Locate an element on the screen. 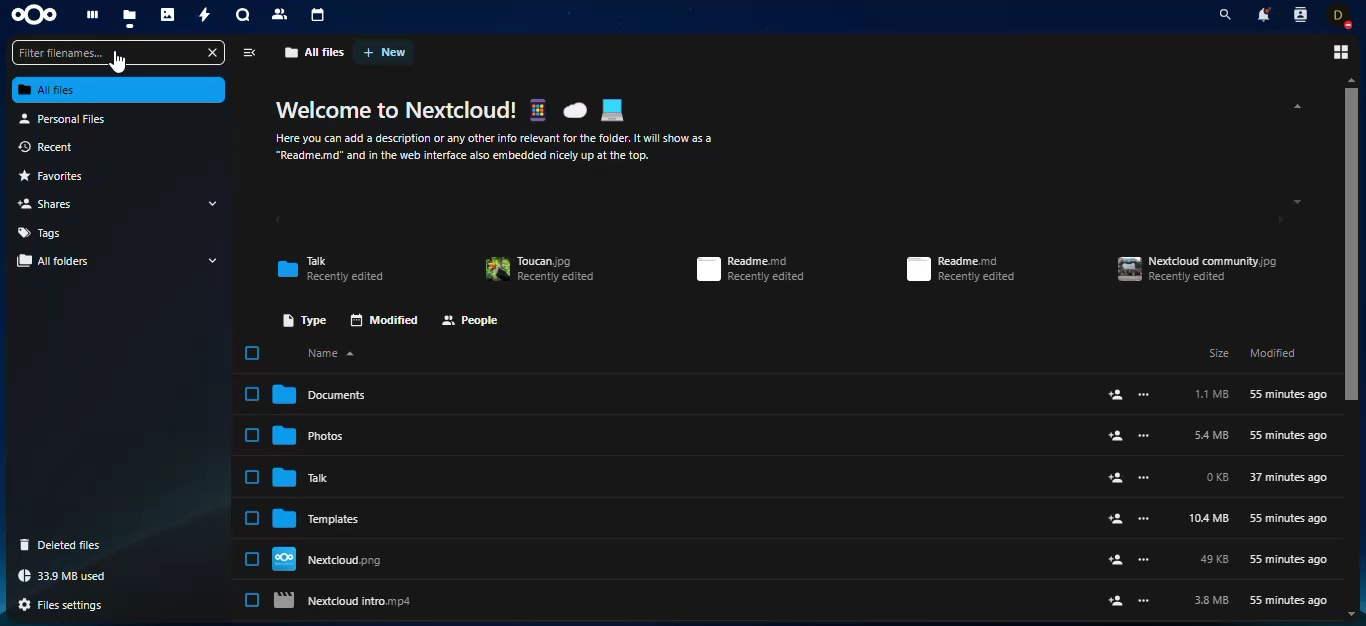 The image size is (1366, 626). add is located at coordinates (1115, 601).